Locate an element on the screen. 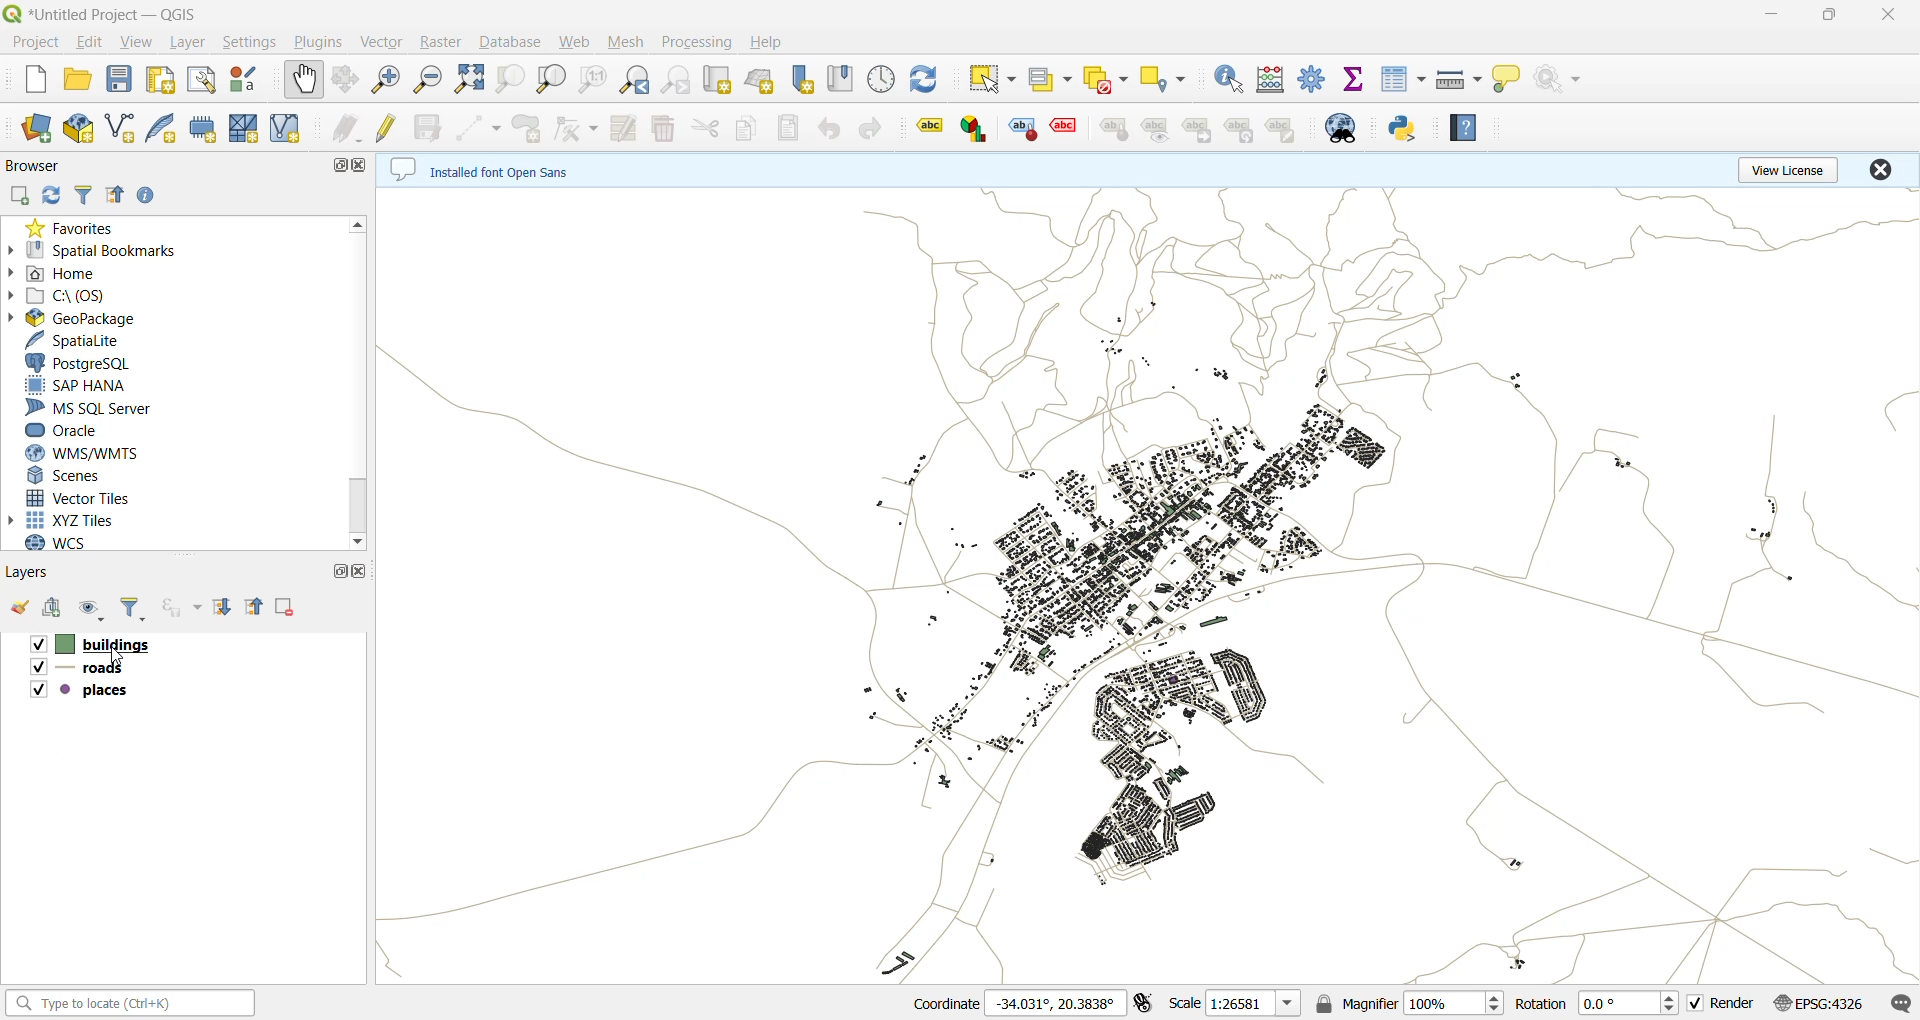 This screenshot has height=1020, width=1920. processing is located at coordinates (702, 45).